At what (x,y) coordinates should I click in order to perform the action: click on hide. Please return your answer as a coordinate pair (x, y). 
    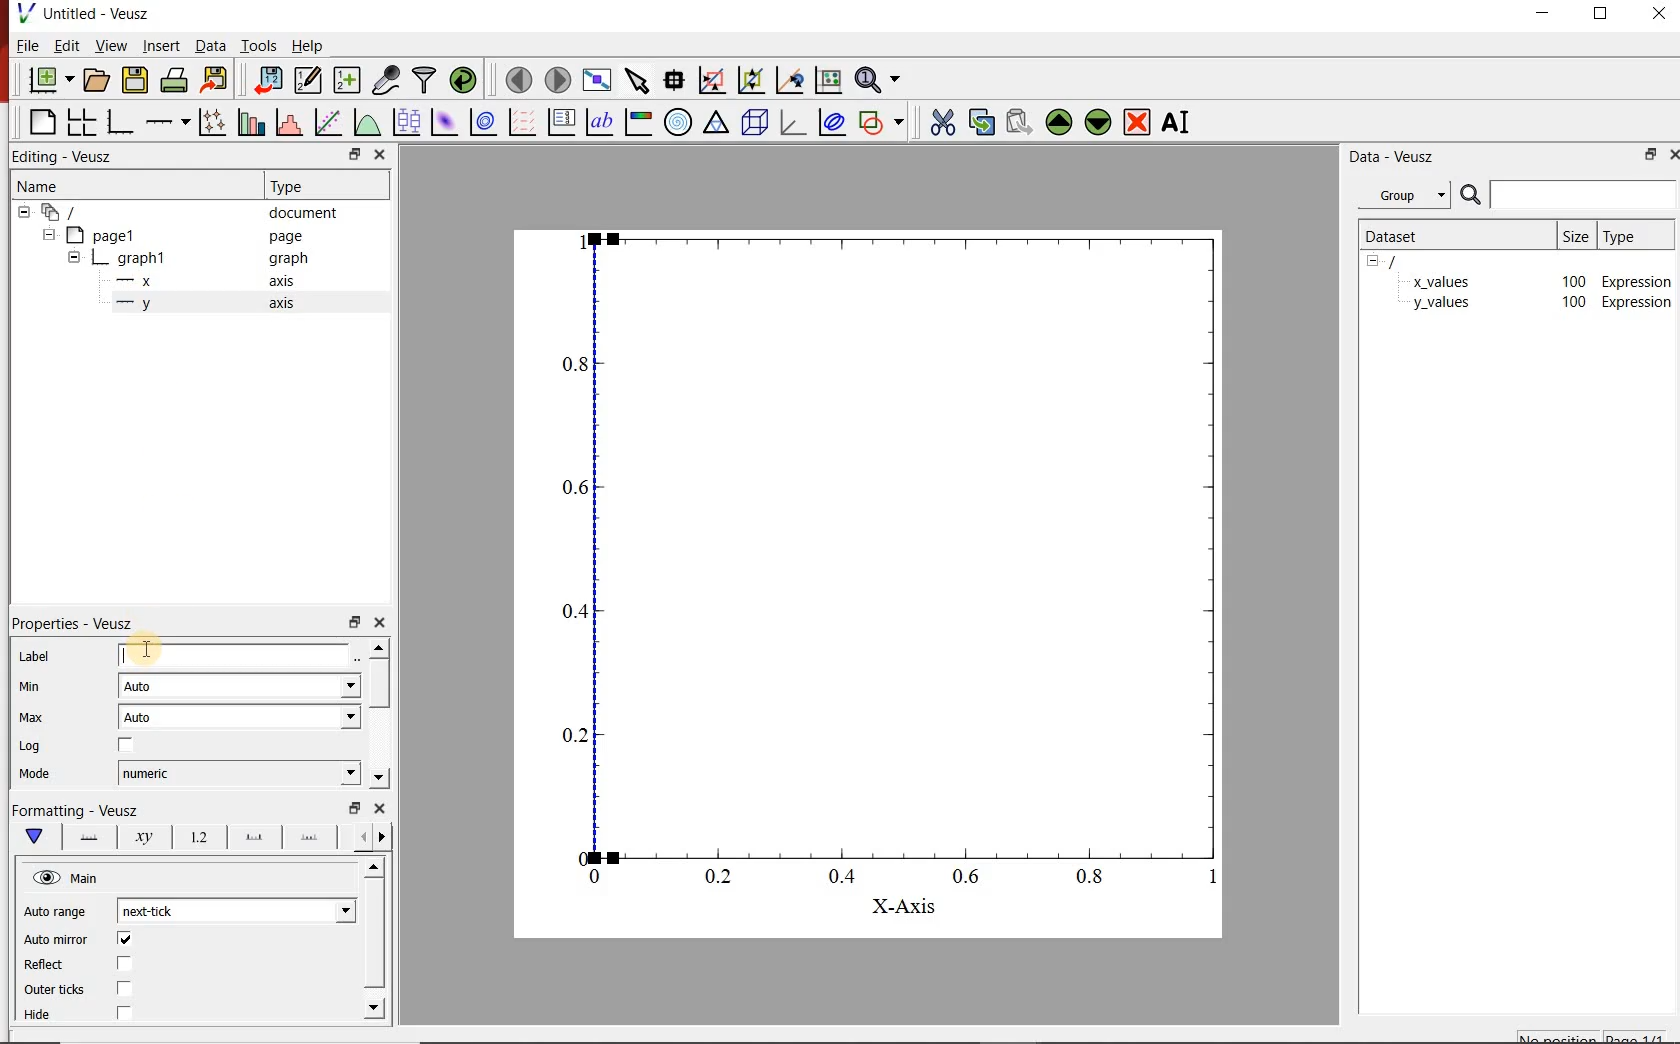
    Looking at the image, I should click on (48, 234).